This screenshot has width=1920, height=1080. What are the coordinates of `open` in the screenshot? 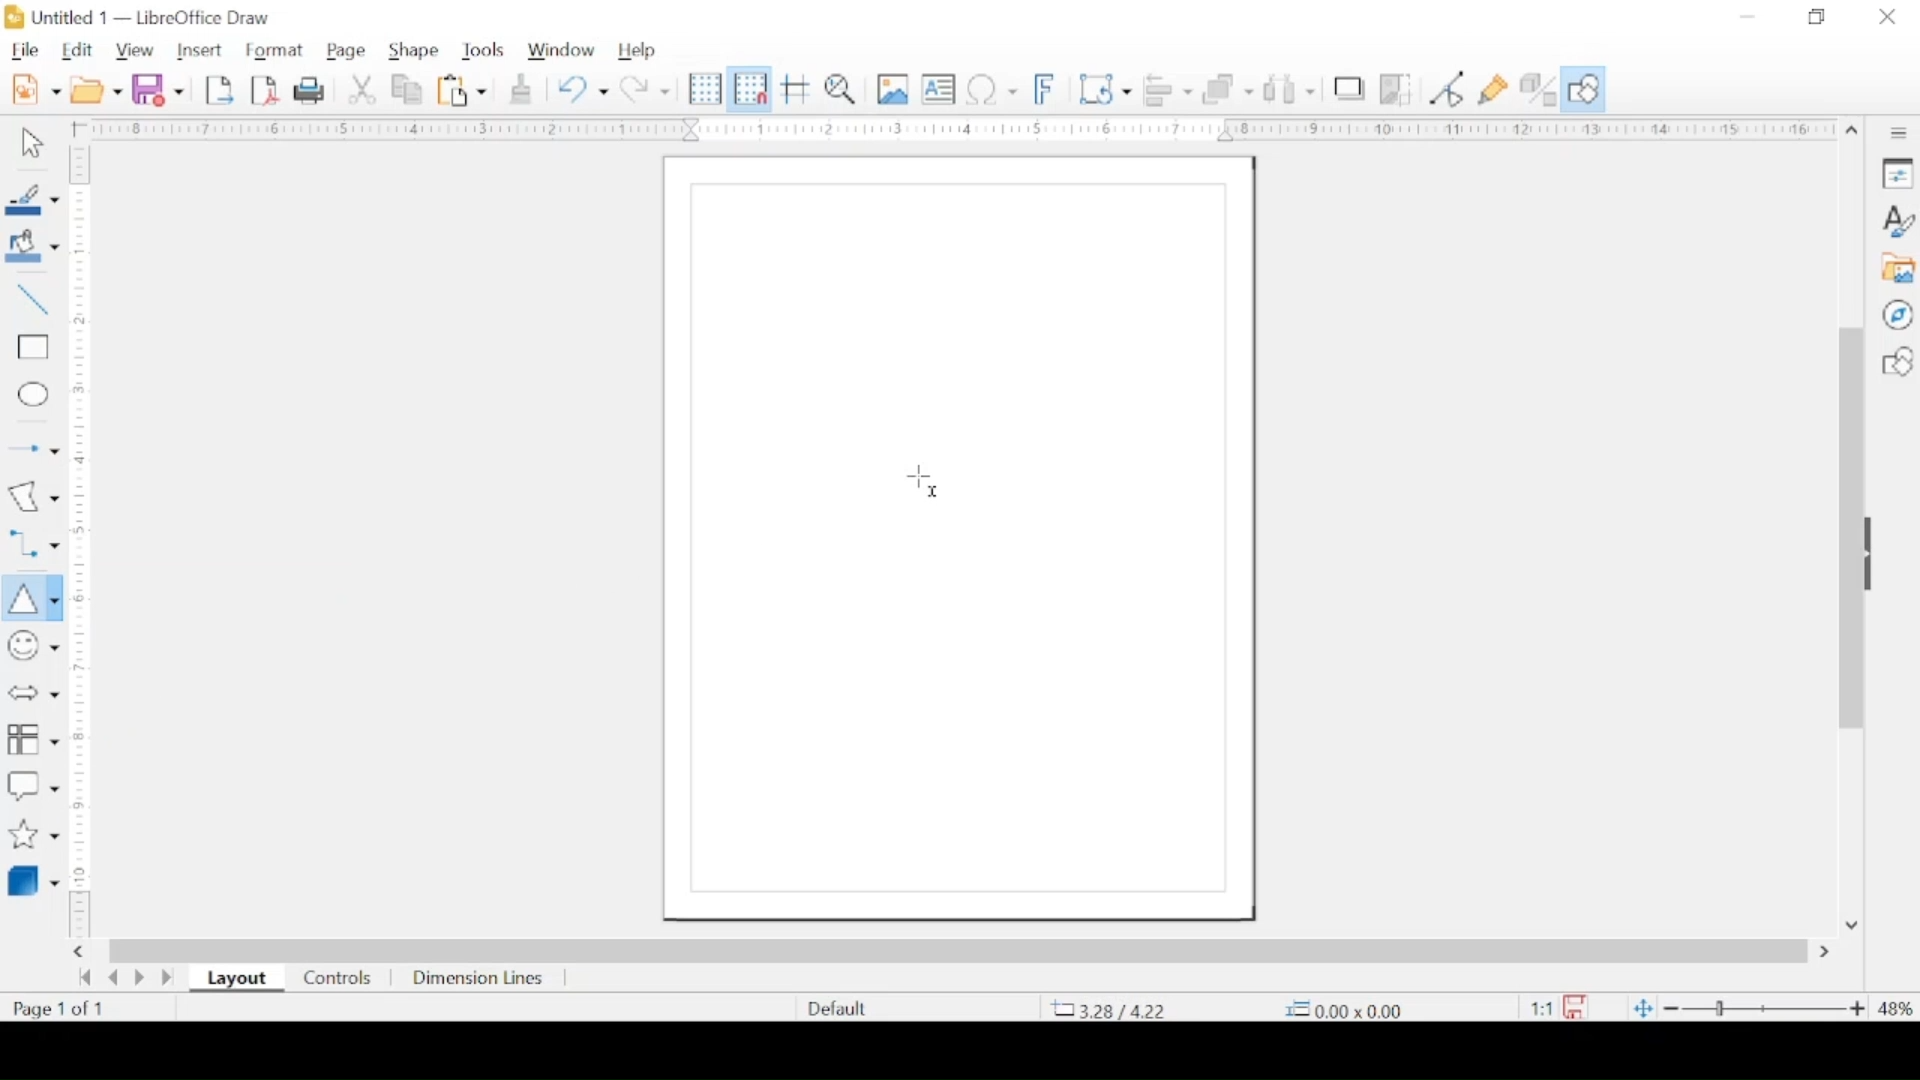 It's located at (96, 90).